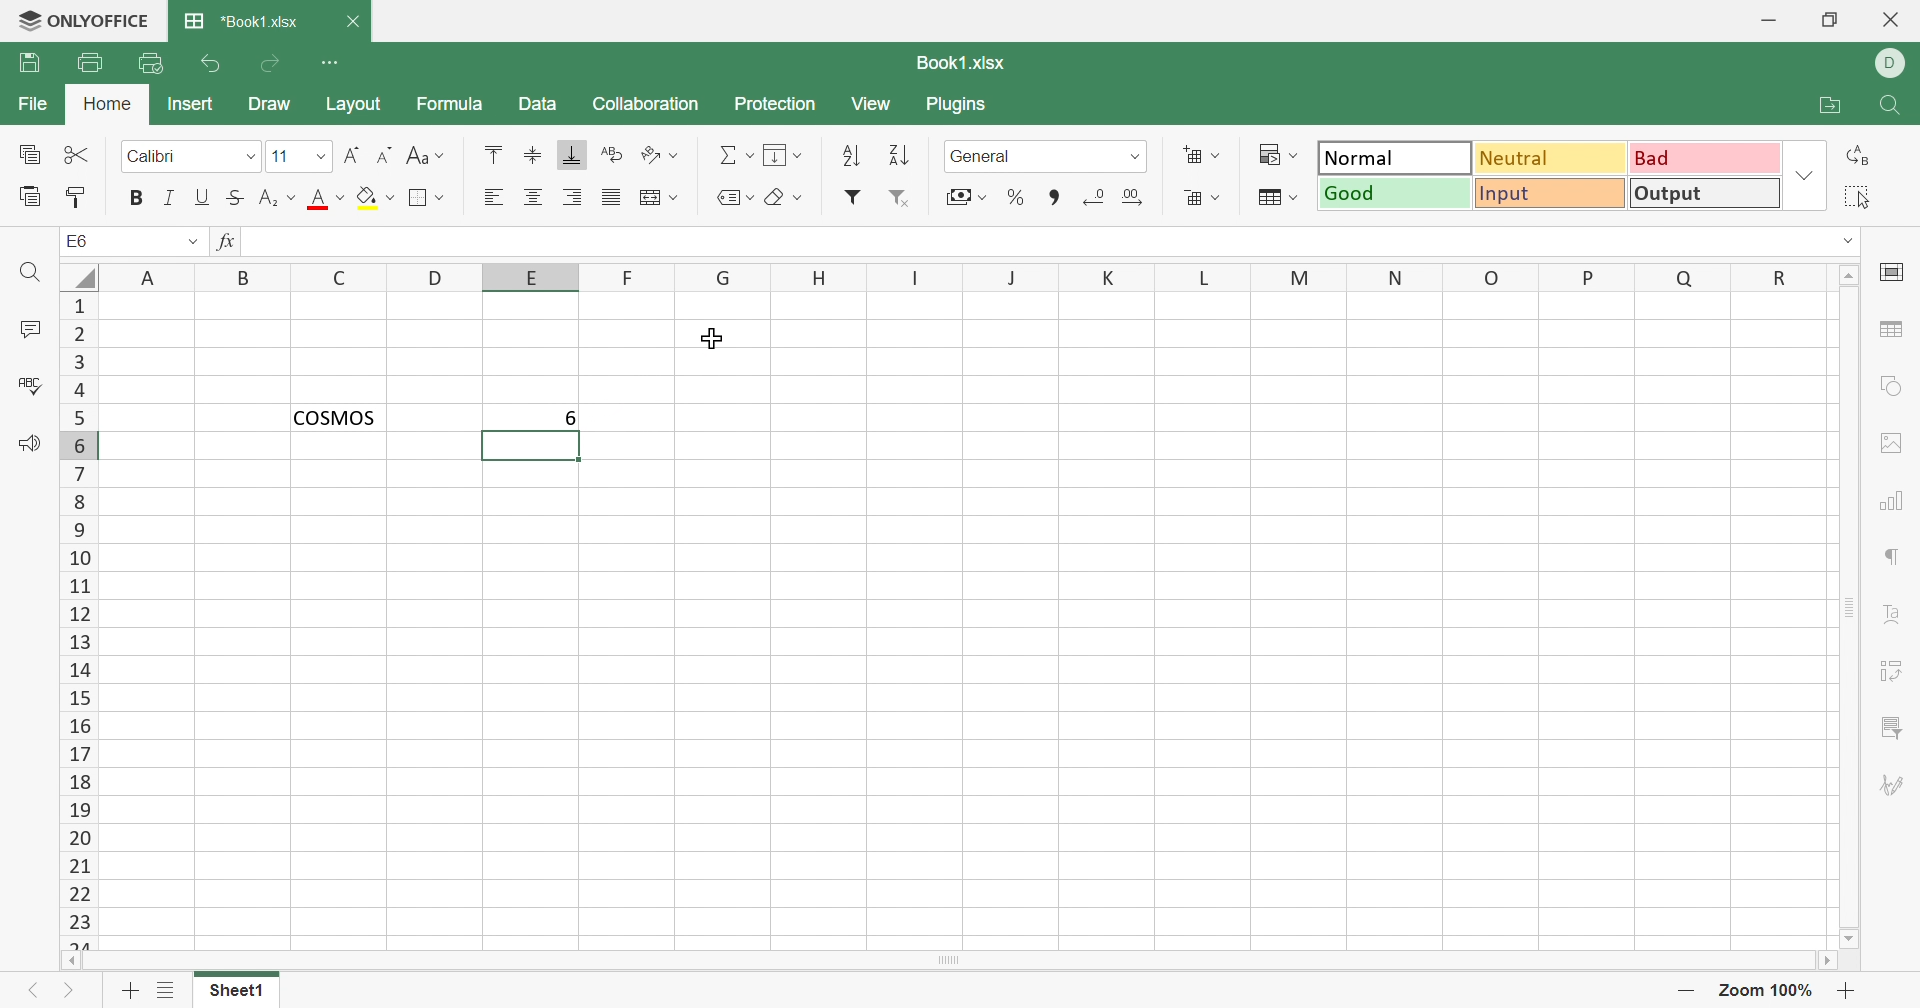 The image size is (1920, 1008). Describe the element at coordinates (901, 199) in the screenshot. I see `Remove filter` at that location.